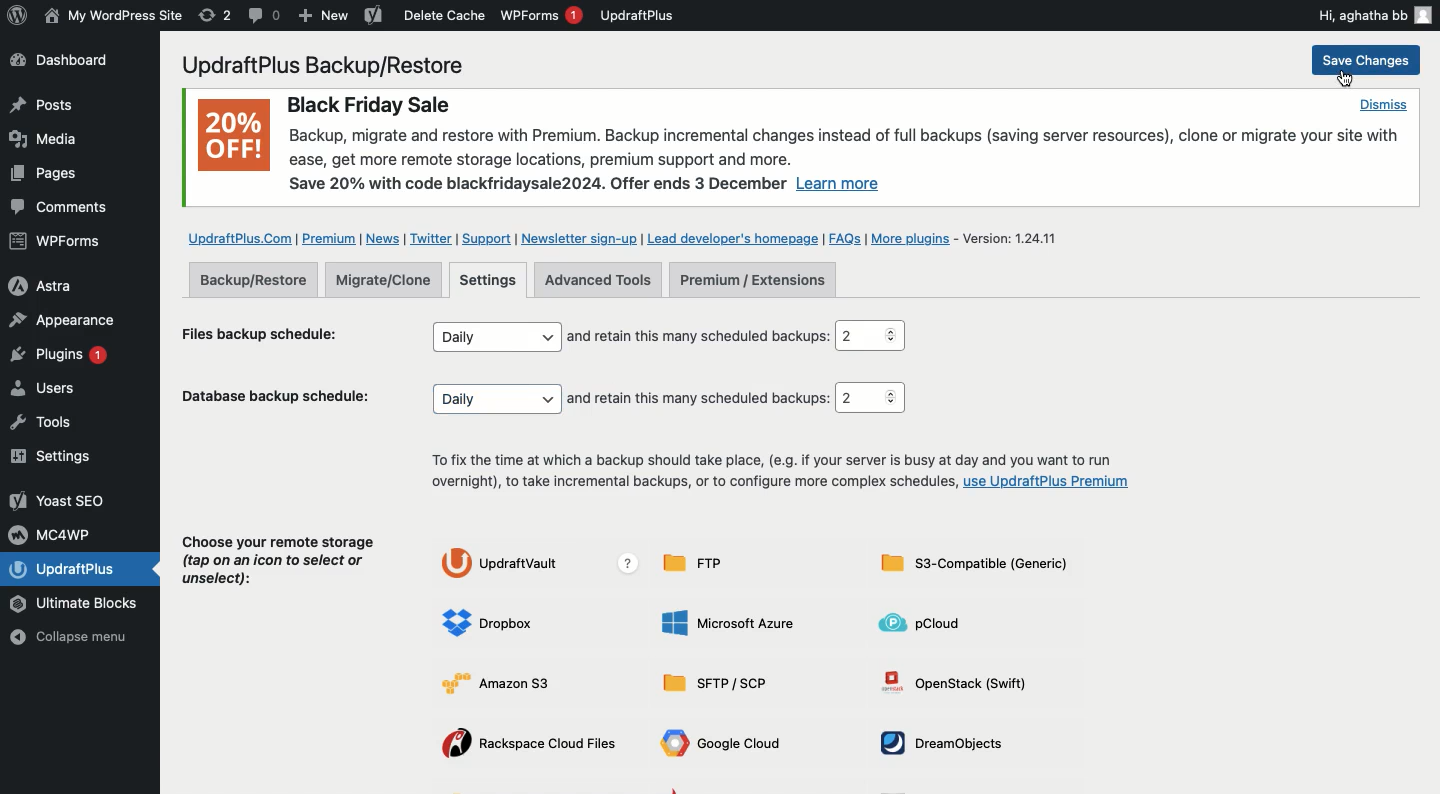 The image size is (1440, 794). I want to click on Settings, so click(490, 281).